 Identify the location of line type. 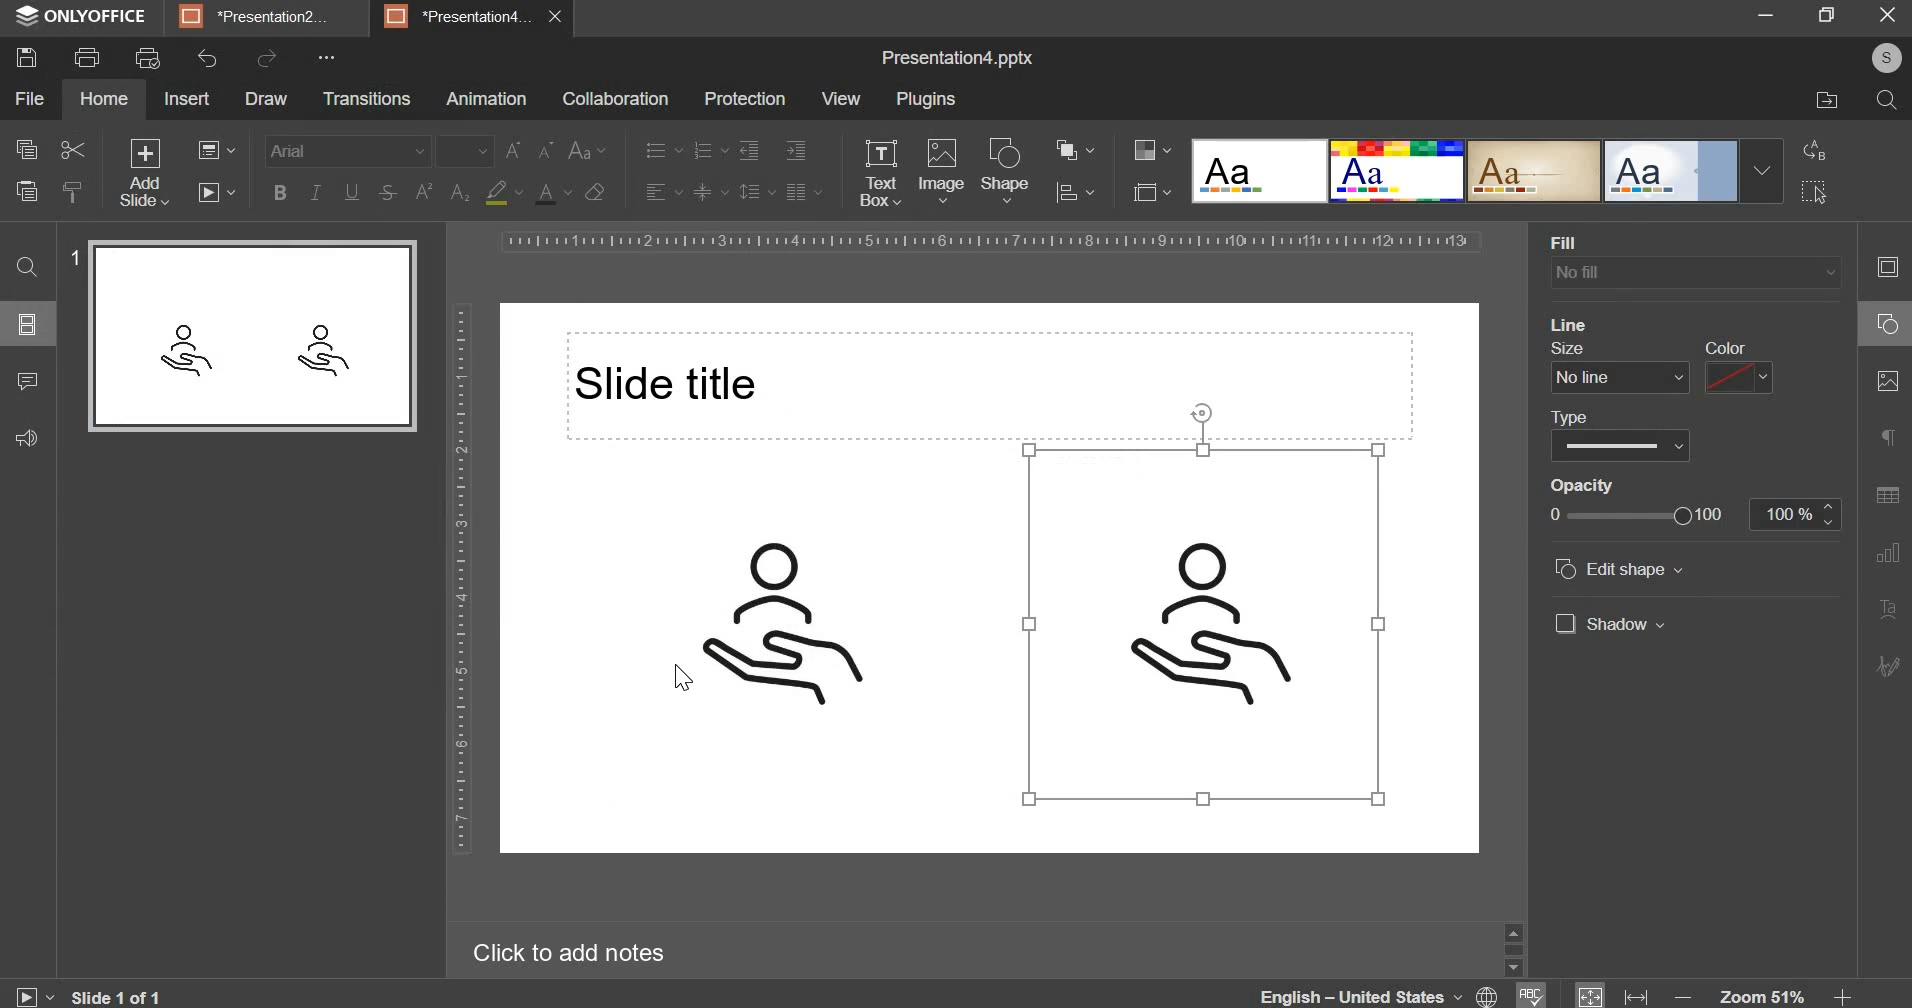
(1620, 444).